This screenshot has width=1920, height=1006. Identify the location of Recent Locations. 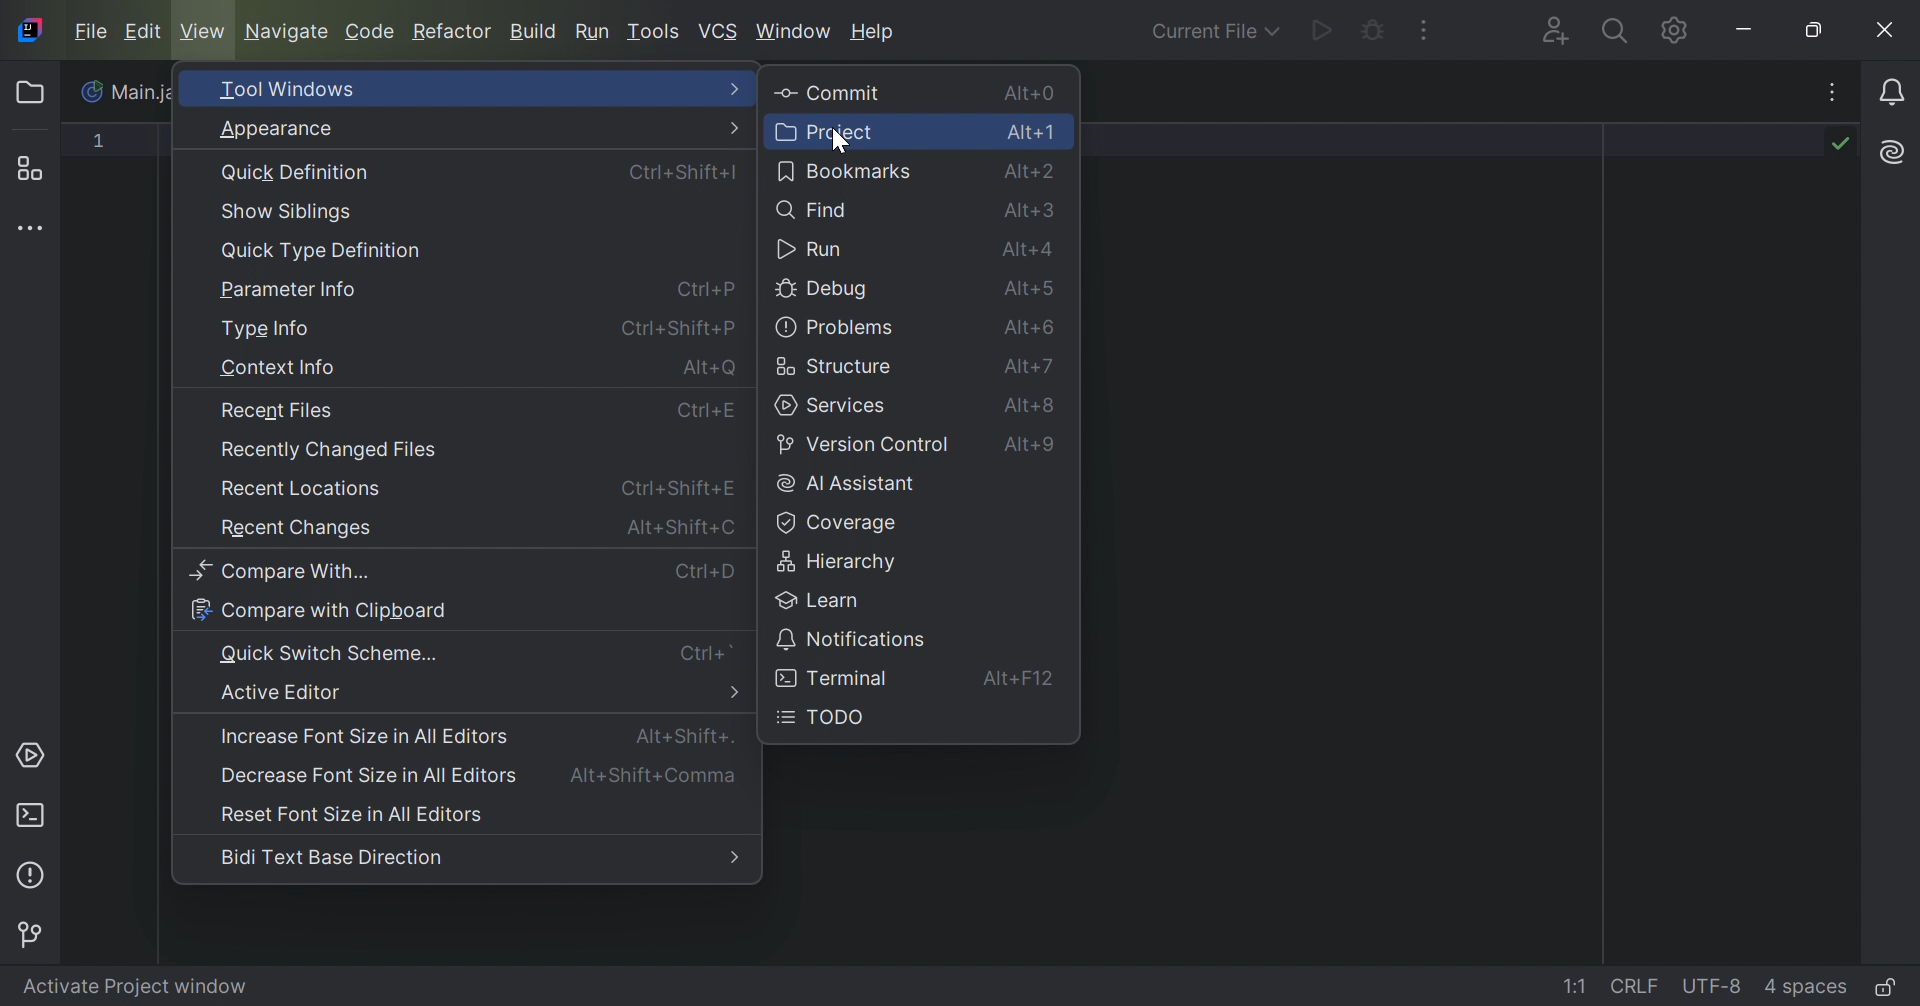
(303, 488).